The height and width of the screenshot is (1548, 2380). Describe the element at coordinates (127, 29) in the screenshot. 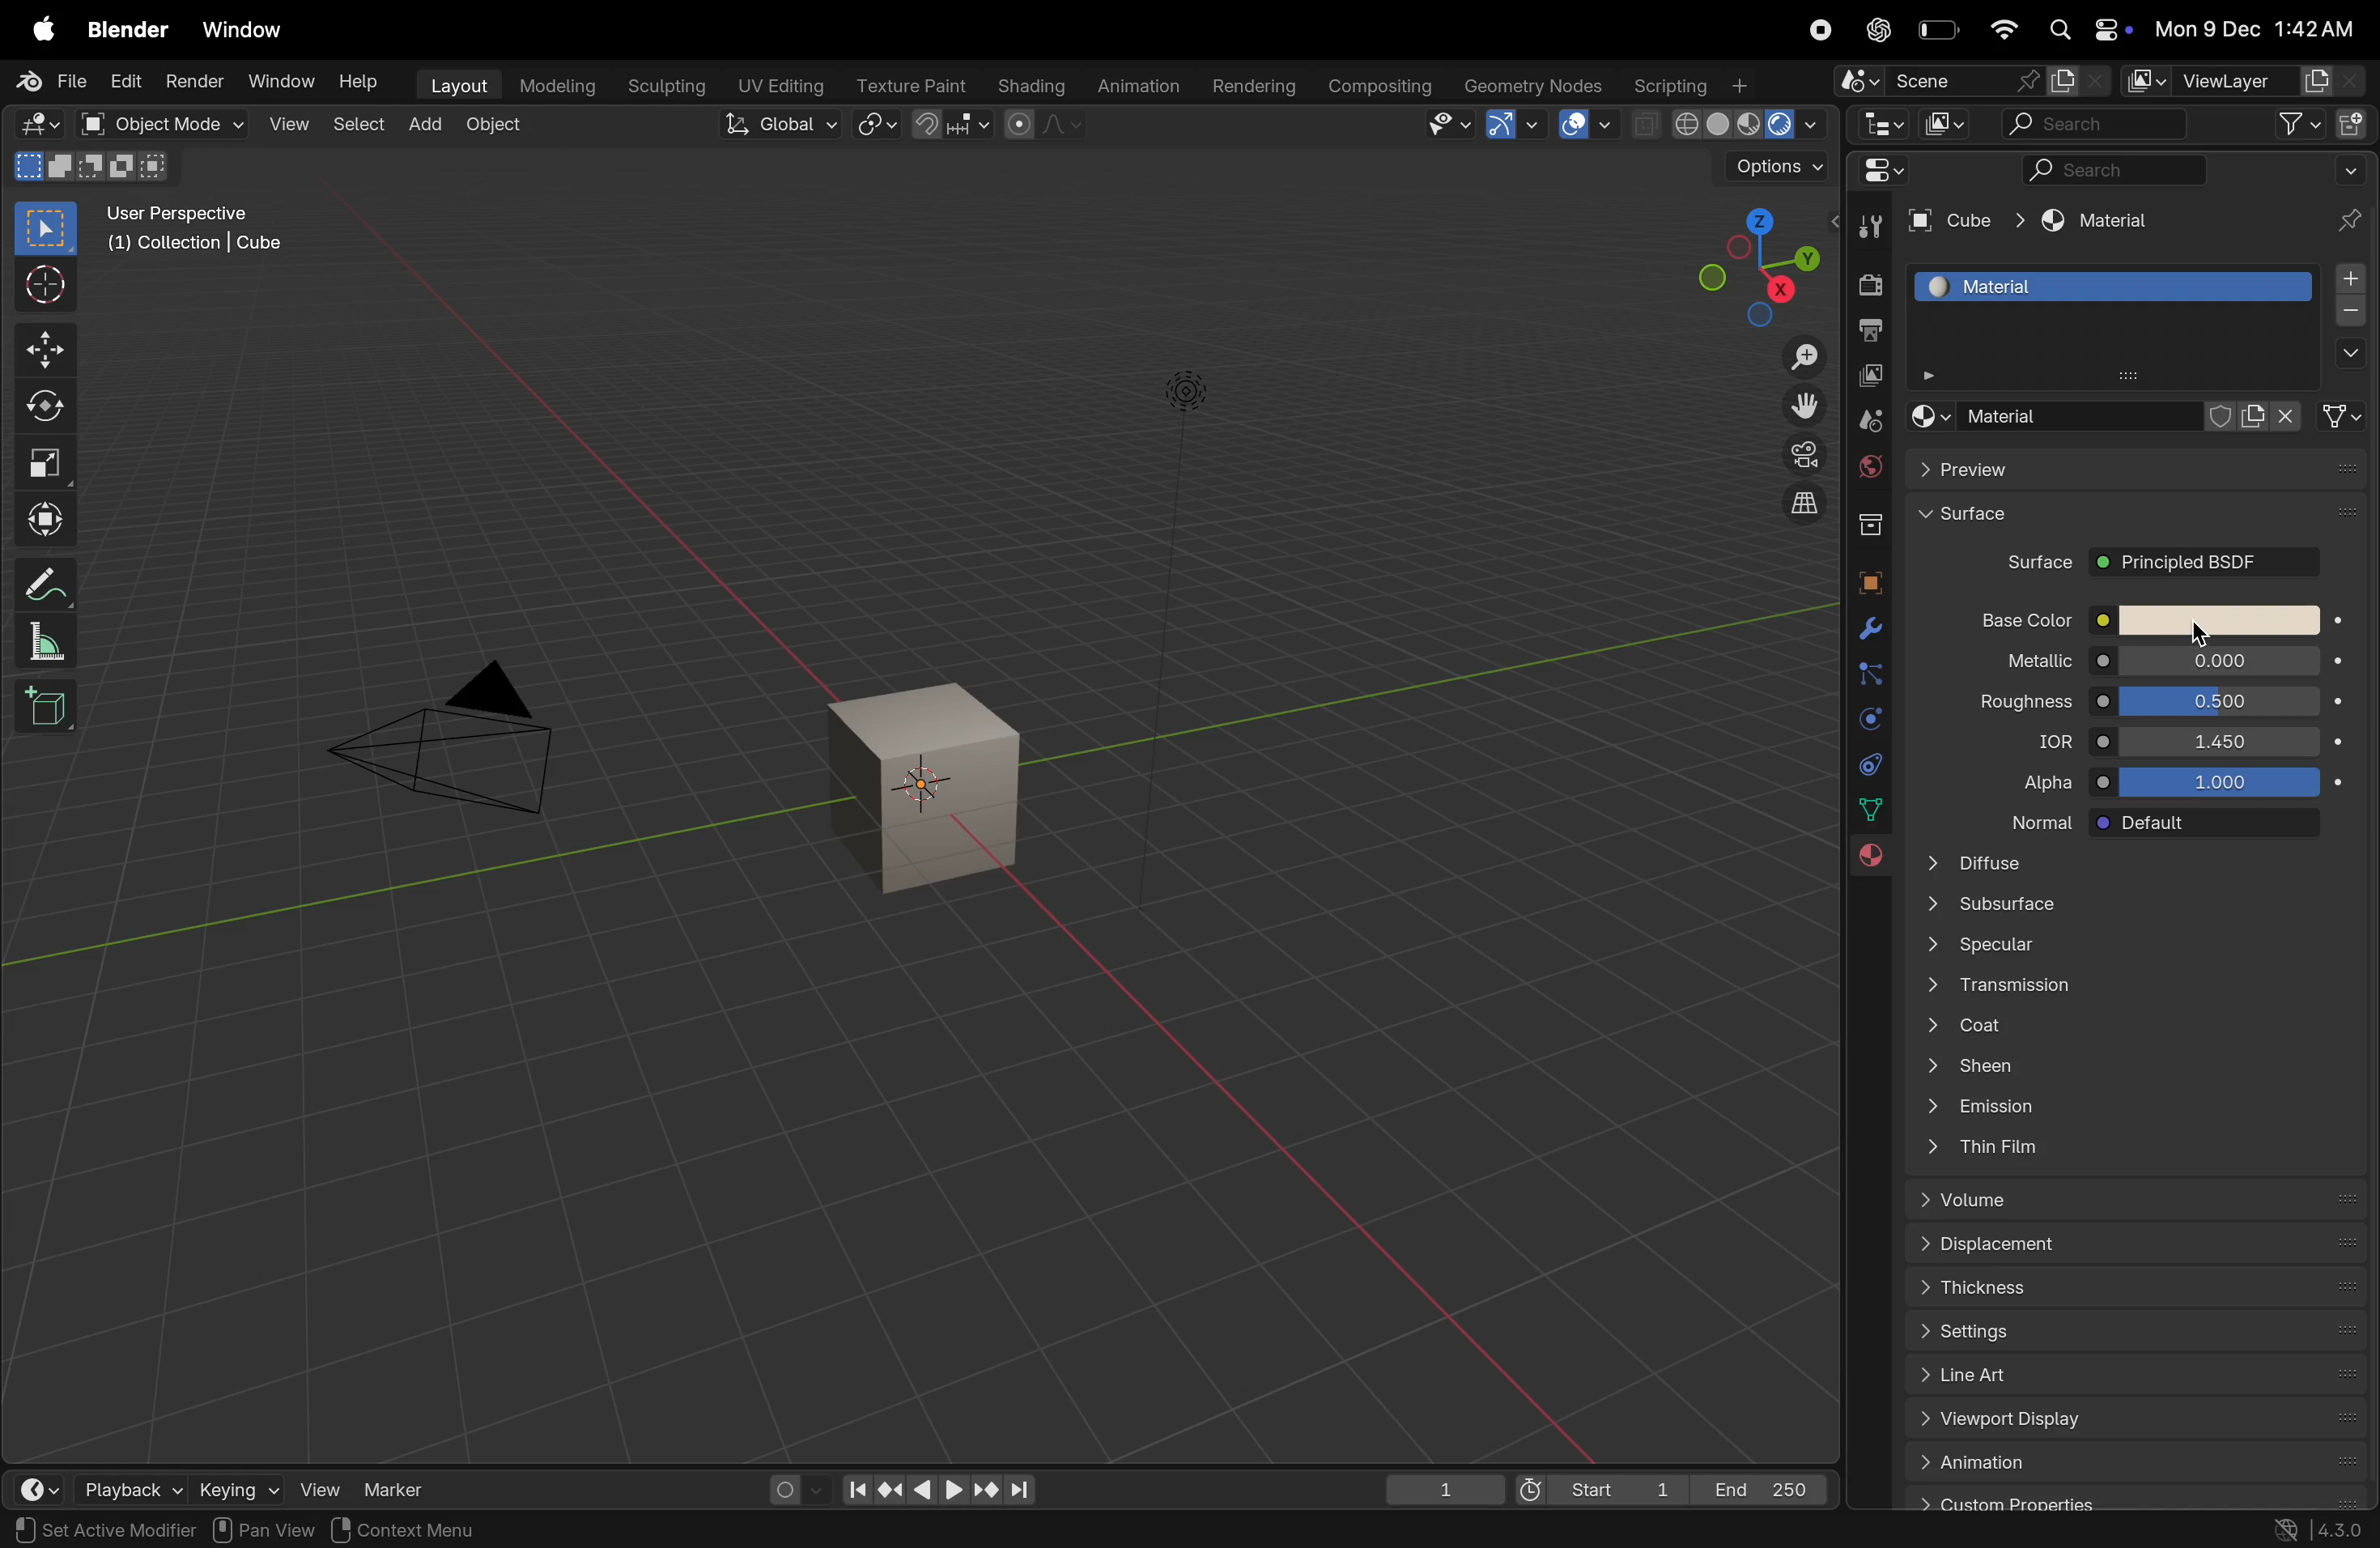

I see `Blender menu` at that location.